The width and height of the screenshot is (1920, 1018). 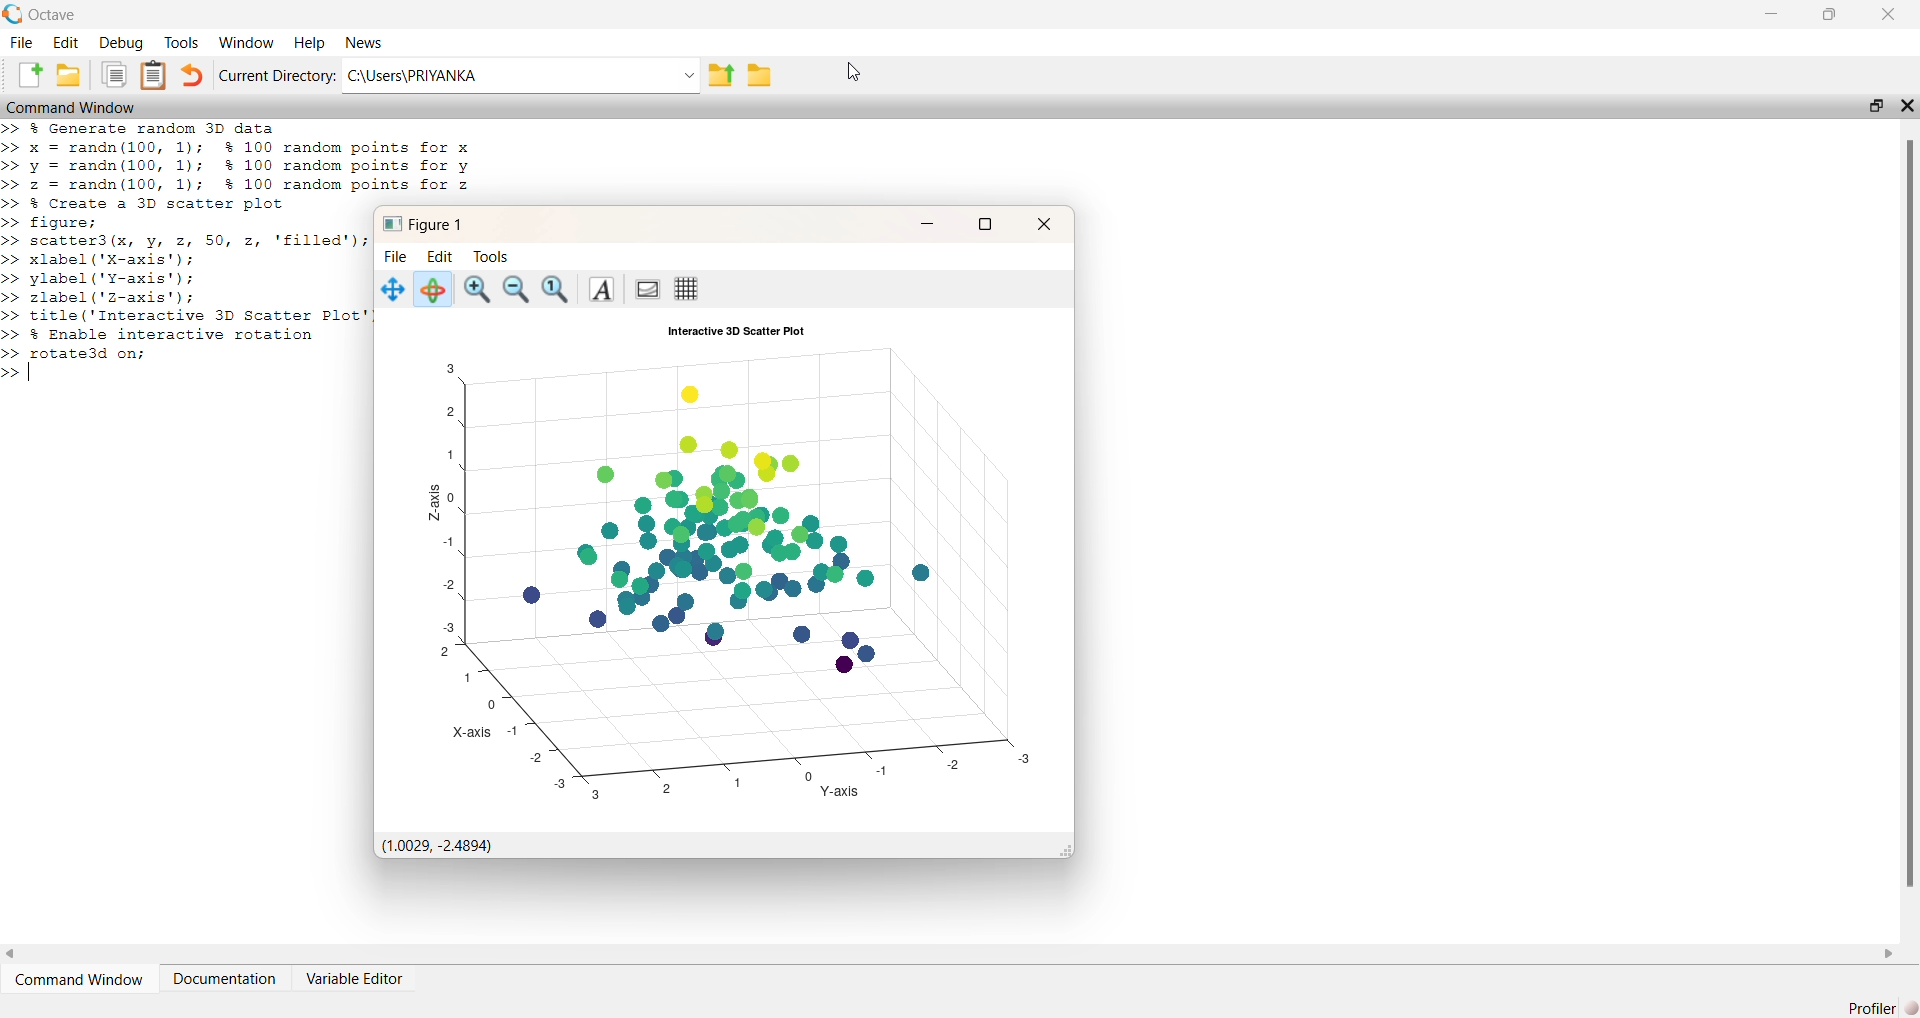 I want to click on folder, so click(x=67, y=74).